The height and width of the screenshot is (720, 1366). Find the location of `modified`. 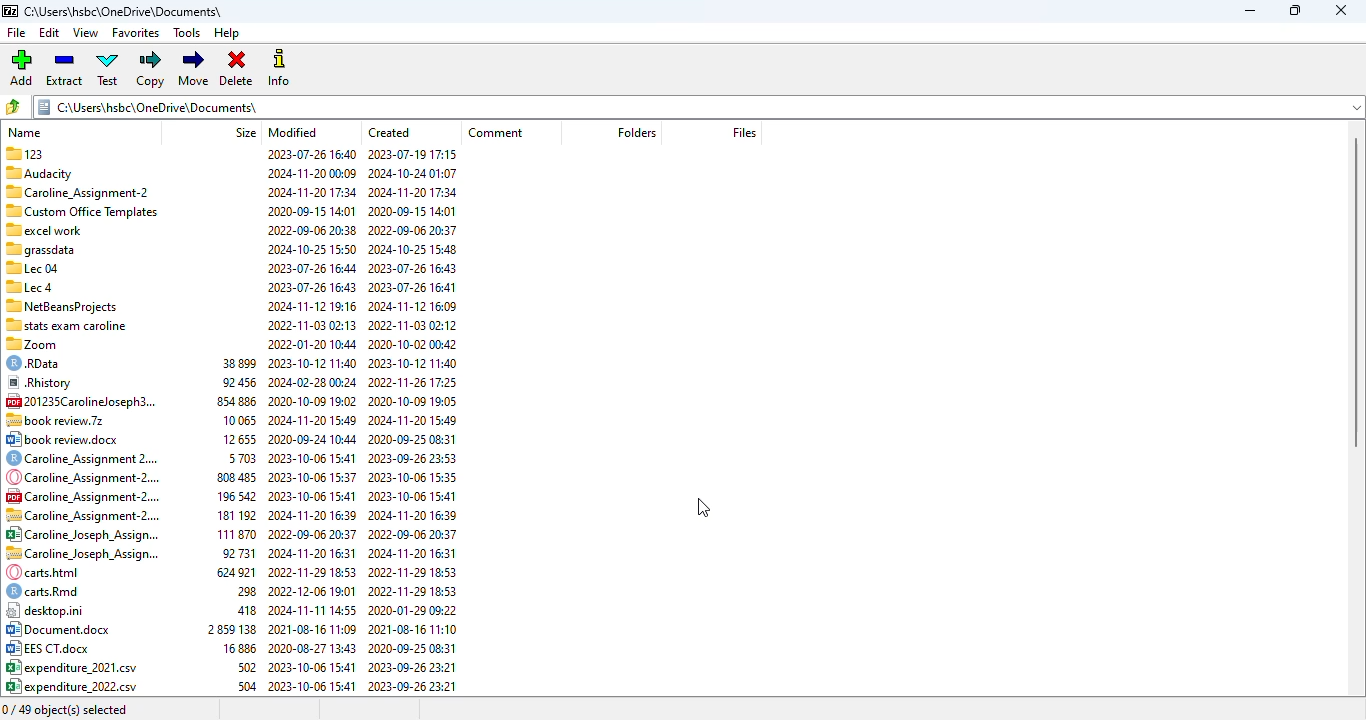

modified is located at coordinates (293, 132).